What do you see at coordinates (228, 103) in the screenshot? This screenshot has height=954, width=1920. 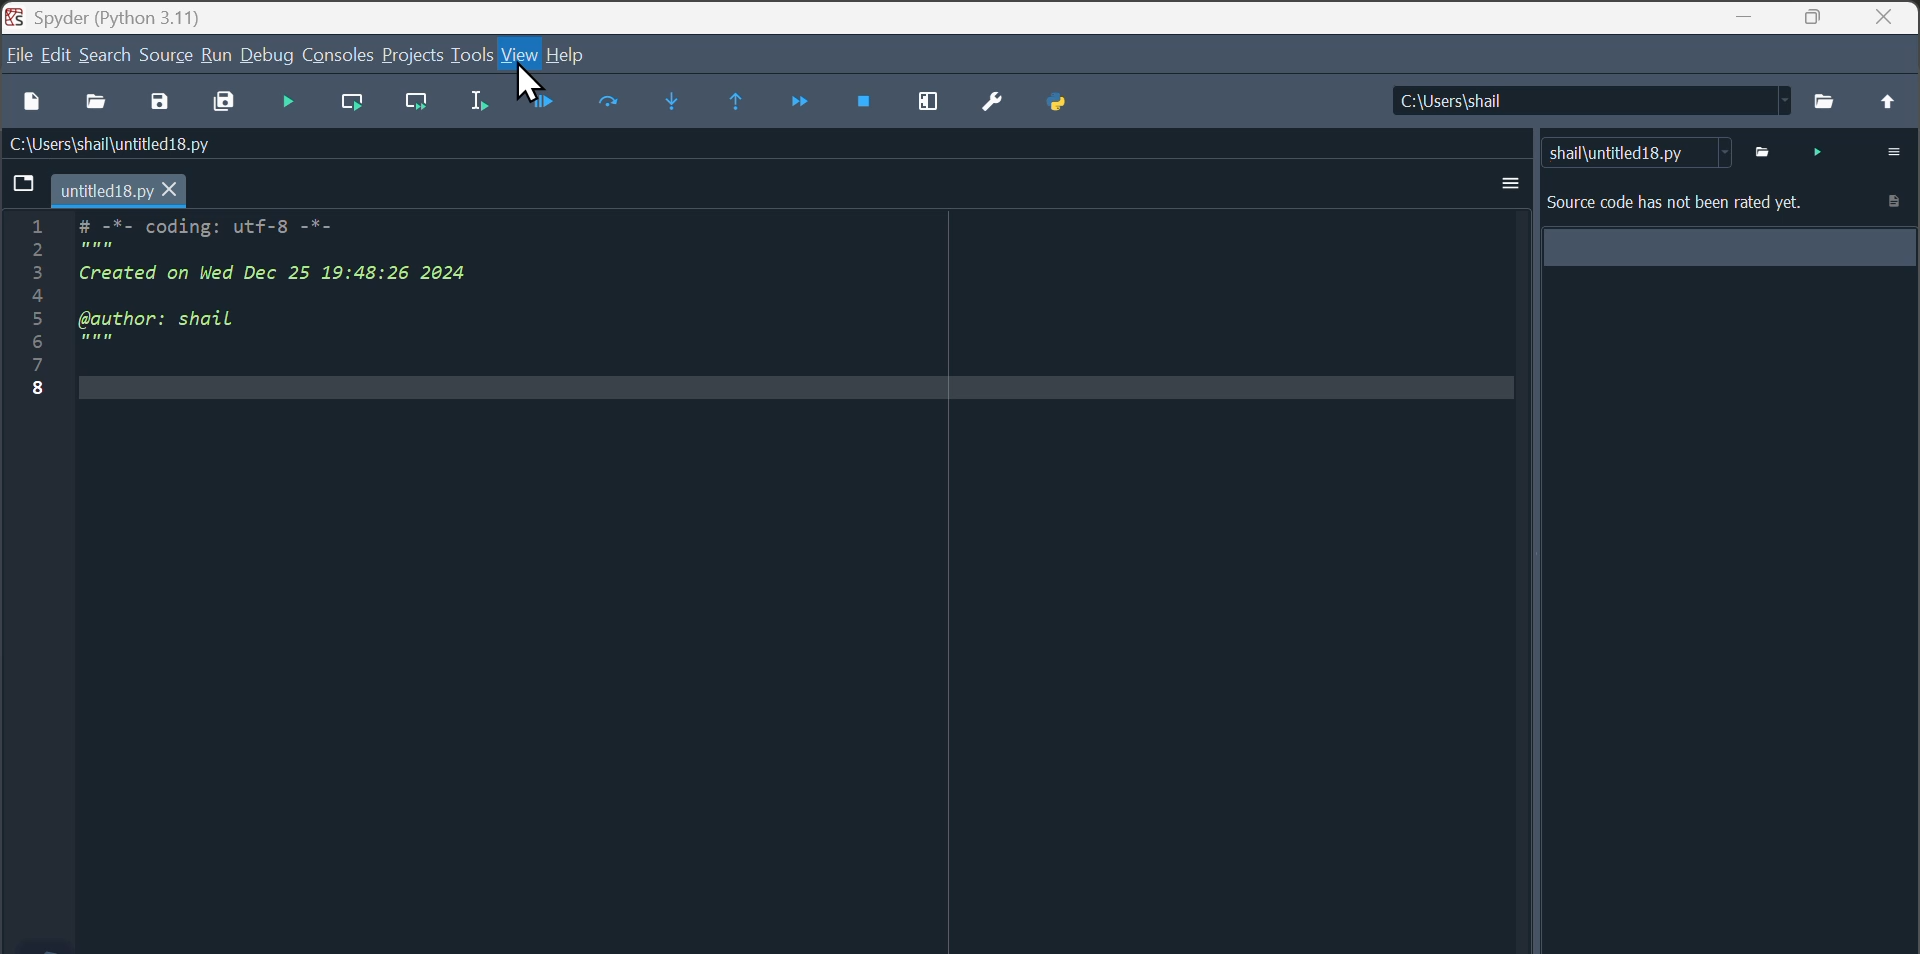 I see `Save all` at bounding box center [228, 103].